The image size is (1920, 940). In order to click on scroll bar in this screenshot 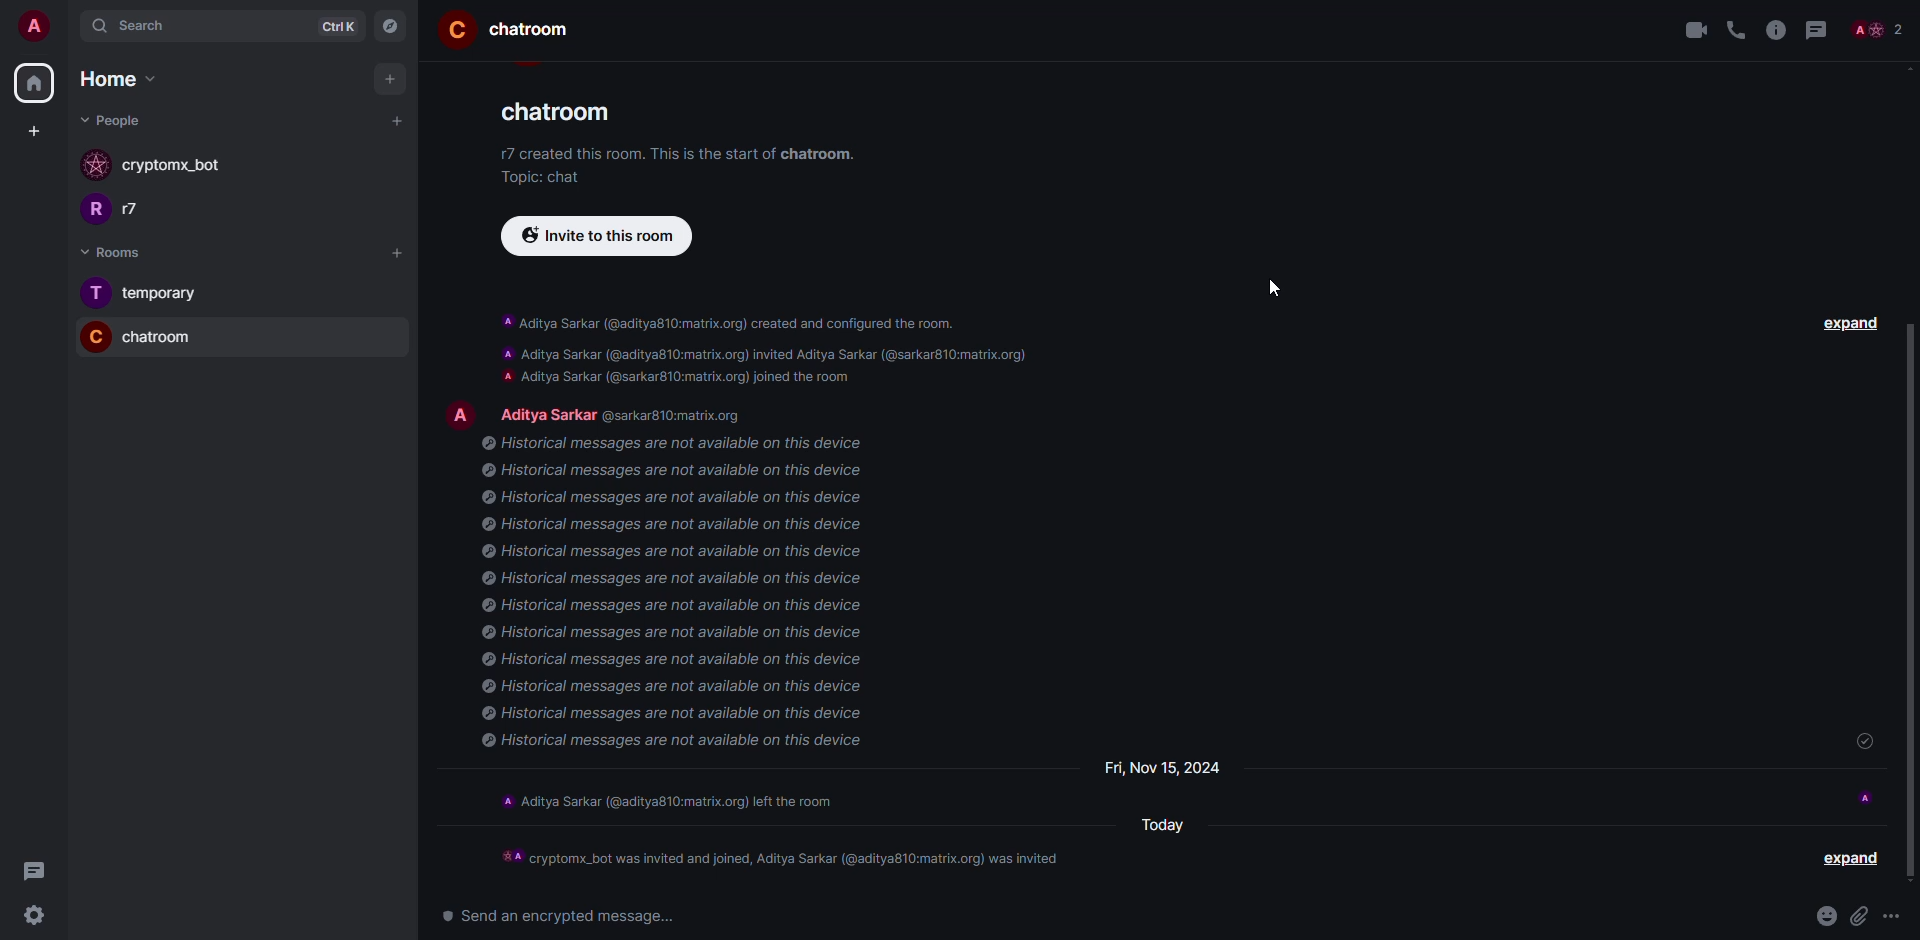, I will do `click(1923, 606)`.